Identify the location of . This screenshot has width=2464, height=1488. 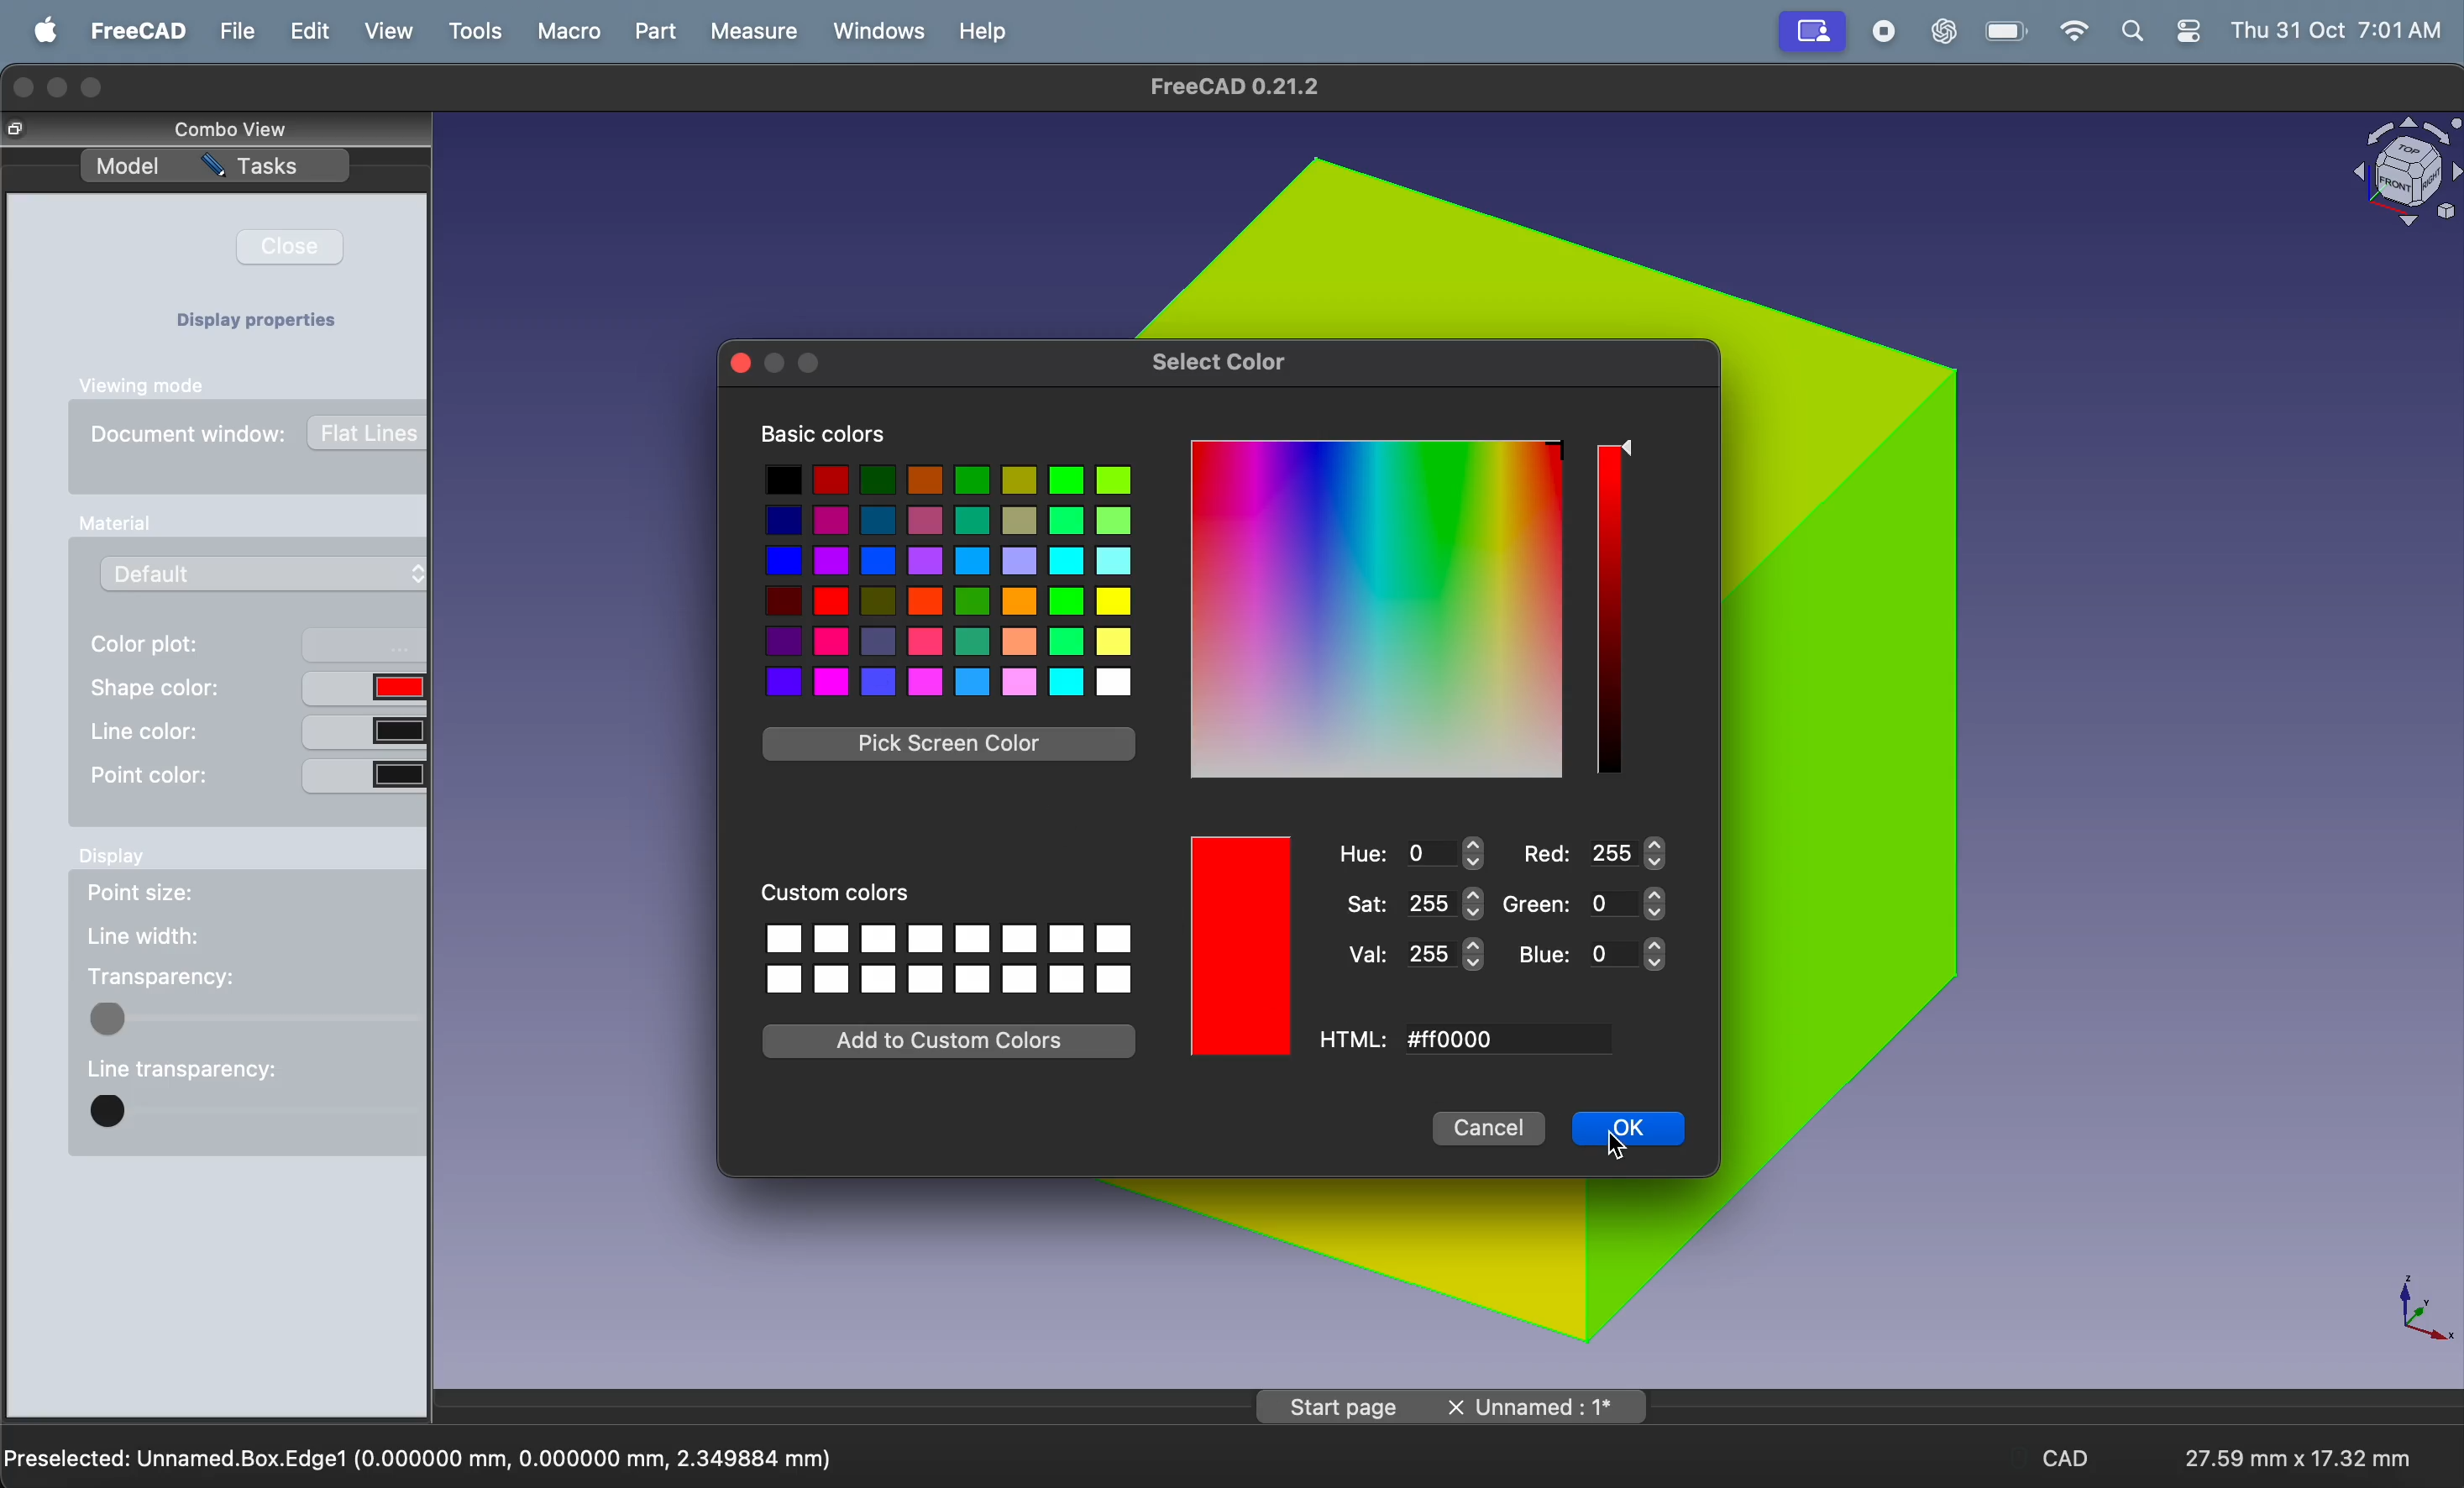
(111, 524).